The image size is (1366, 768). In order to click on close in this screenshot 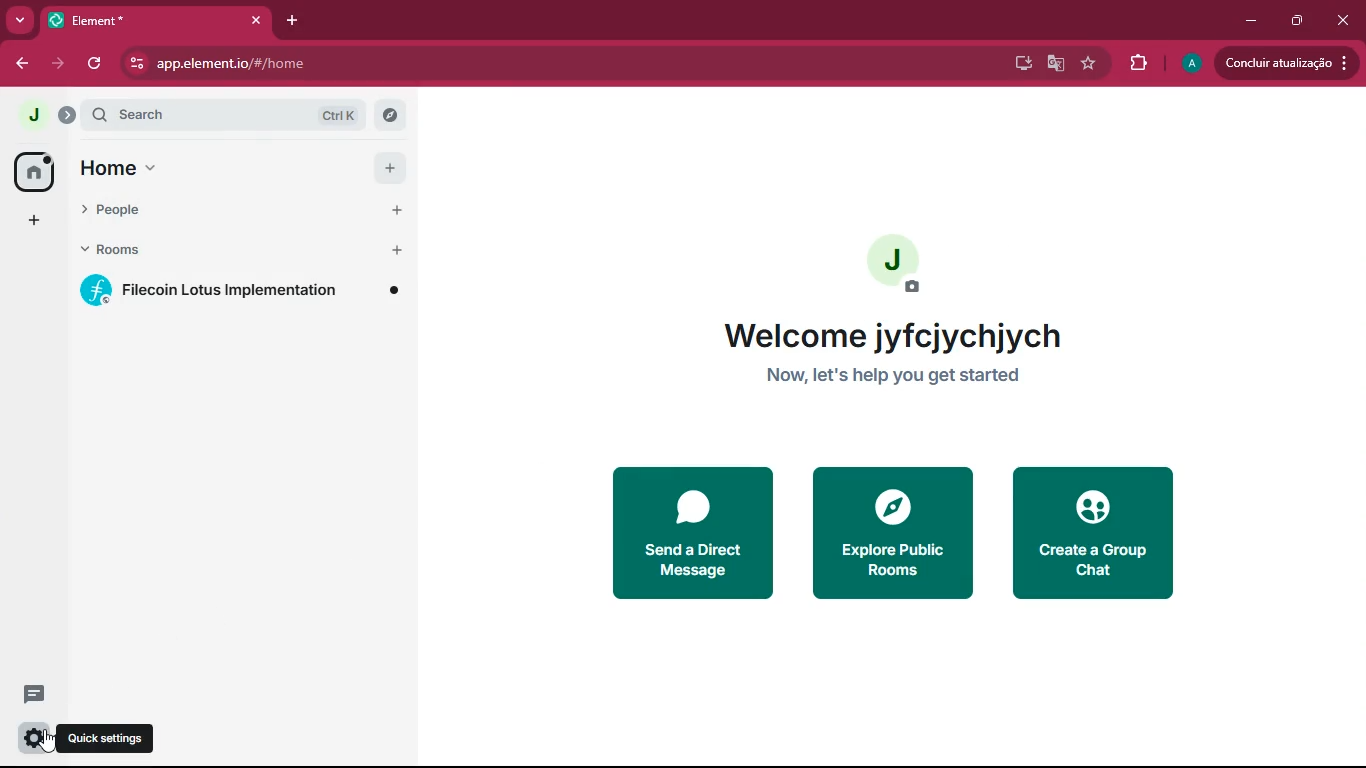, I will do `click(1345, 20)`.